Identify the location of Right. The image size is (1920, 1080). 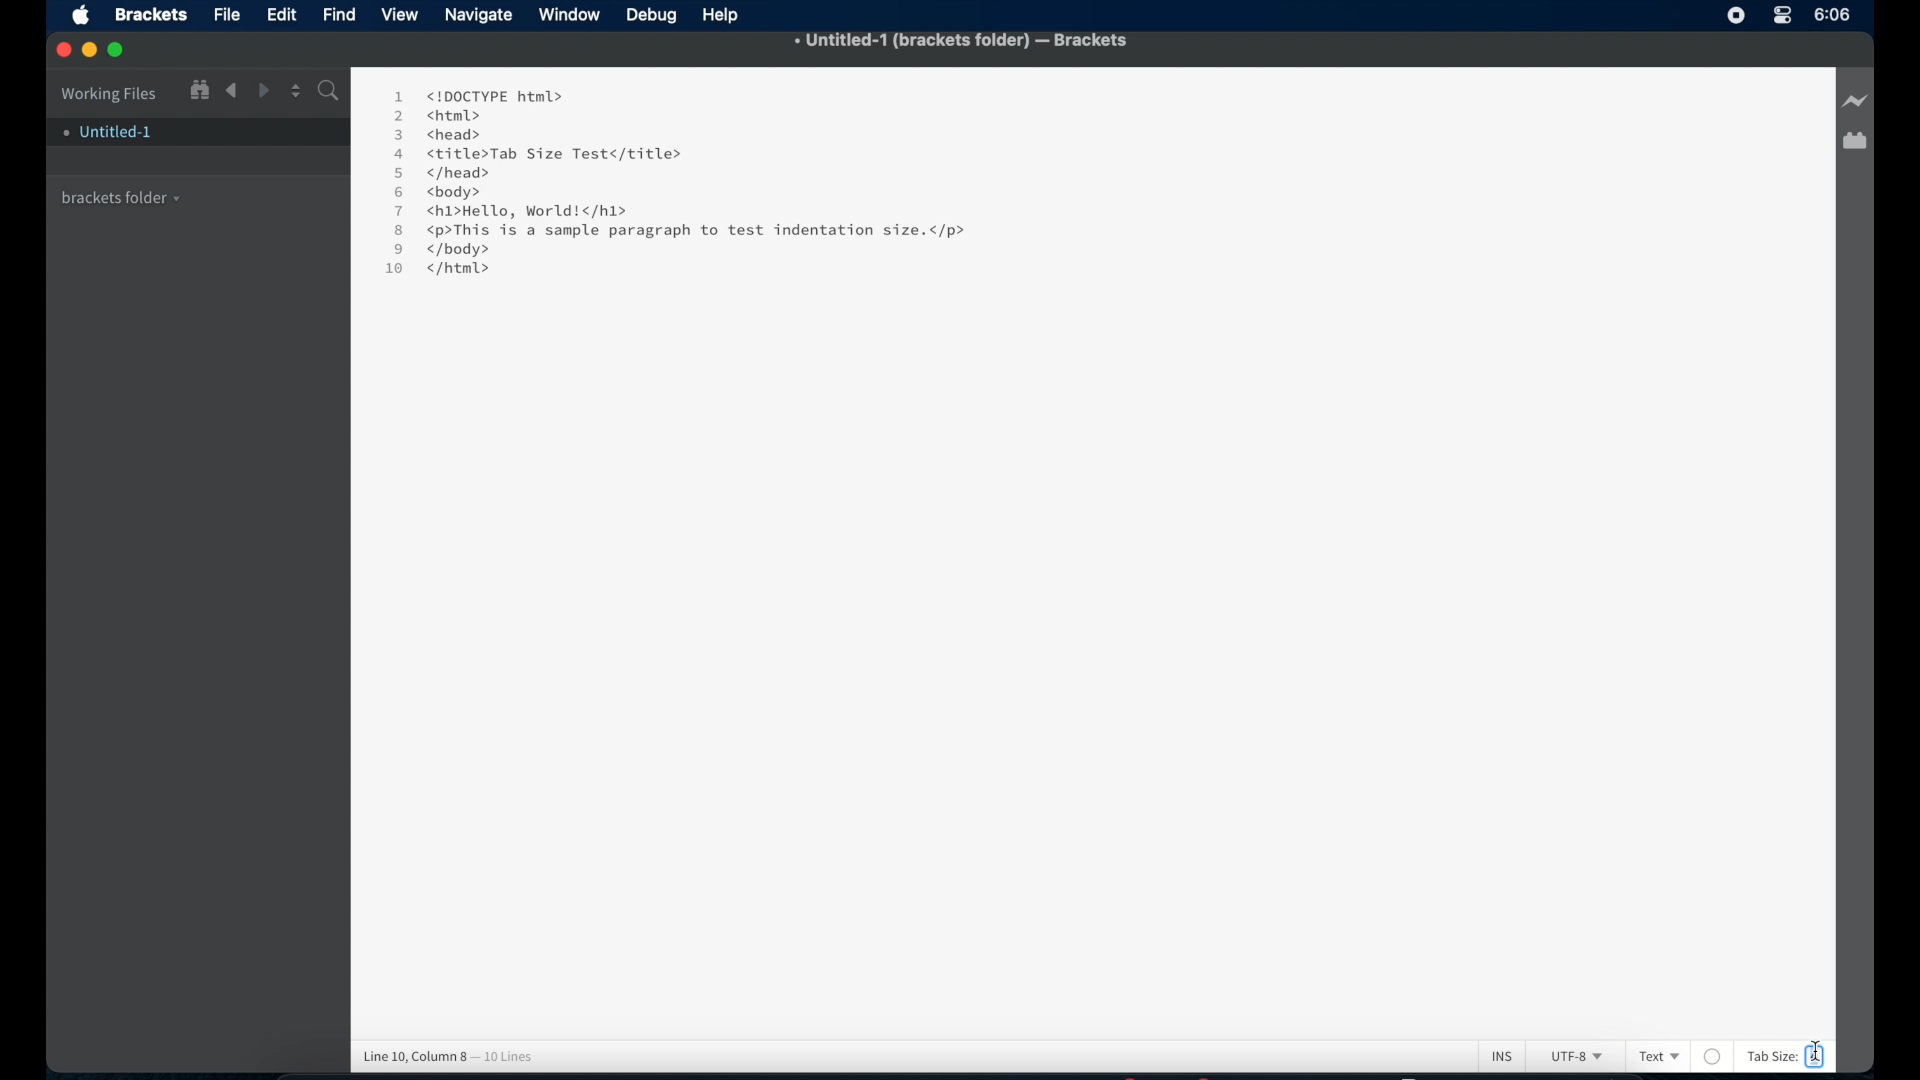
(265, 90).